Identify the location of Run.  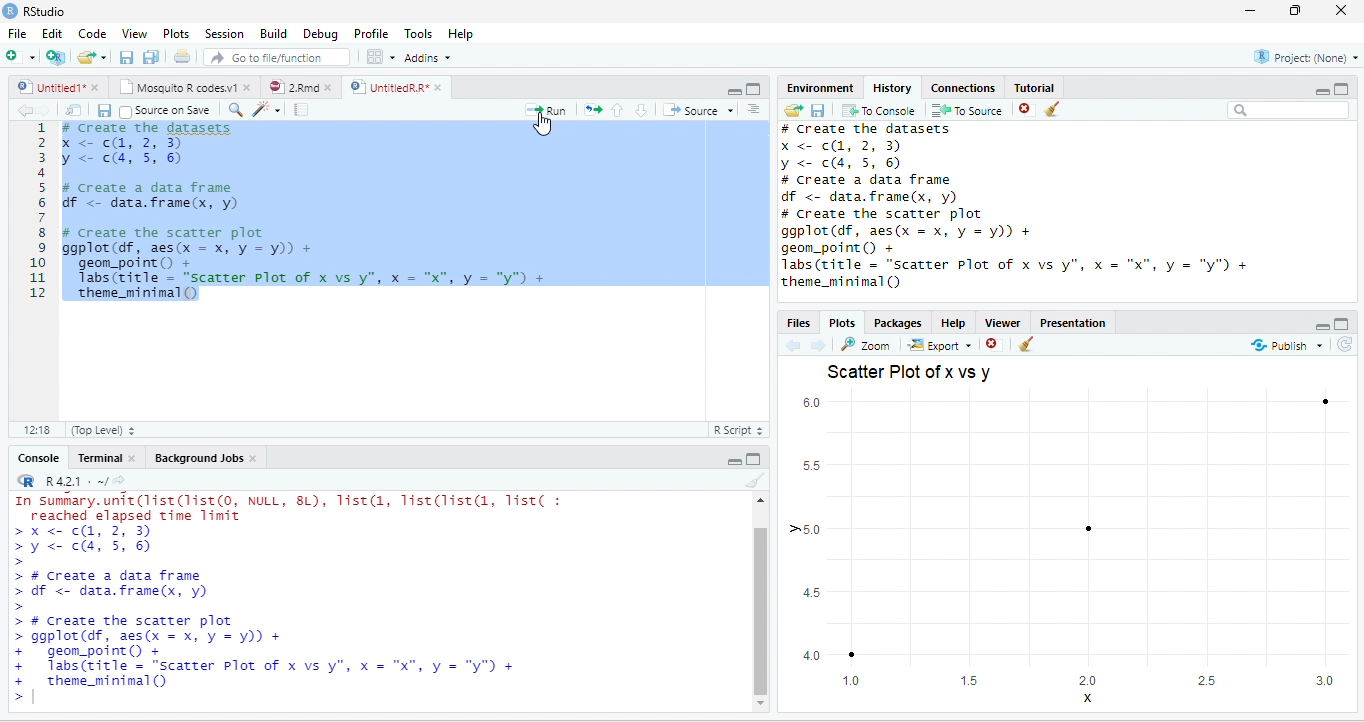
(546, 110).